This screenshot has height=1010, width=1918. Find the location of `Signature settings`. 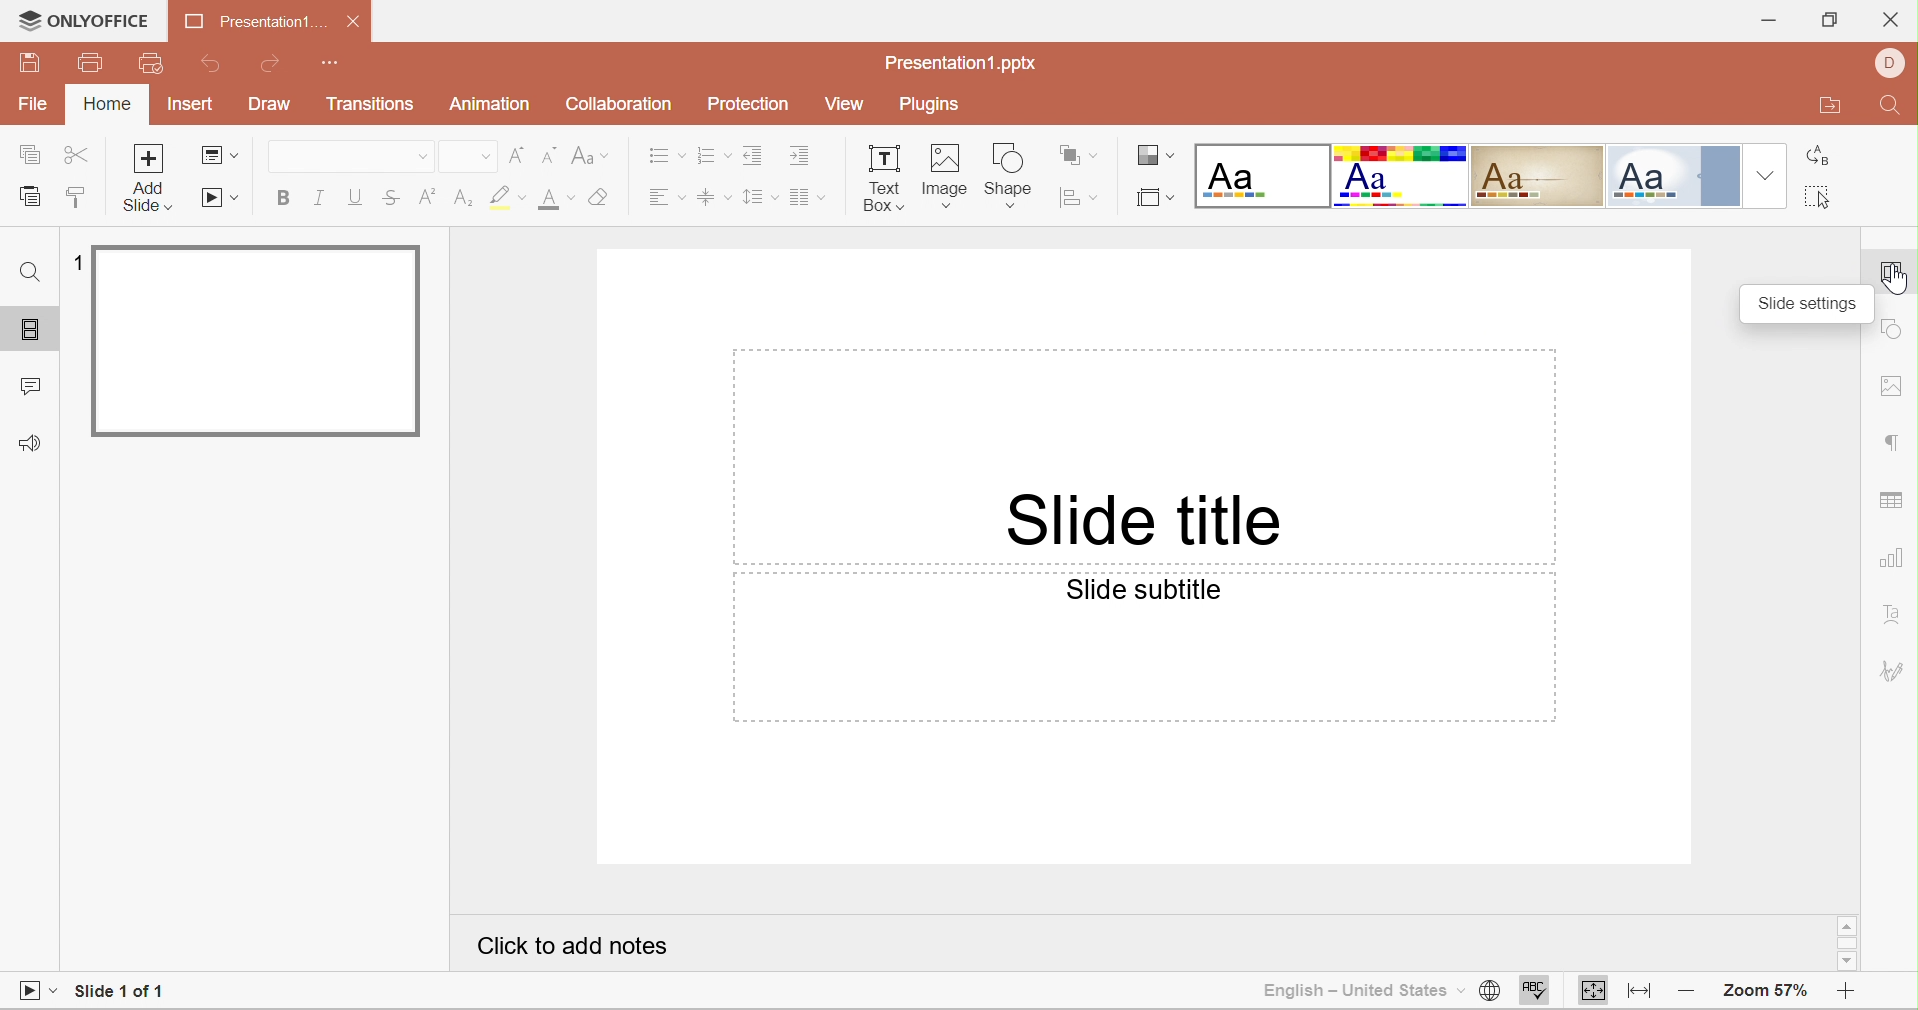

Signature settings is located at coordinates (1895, 669).